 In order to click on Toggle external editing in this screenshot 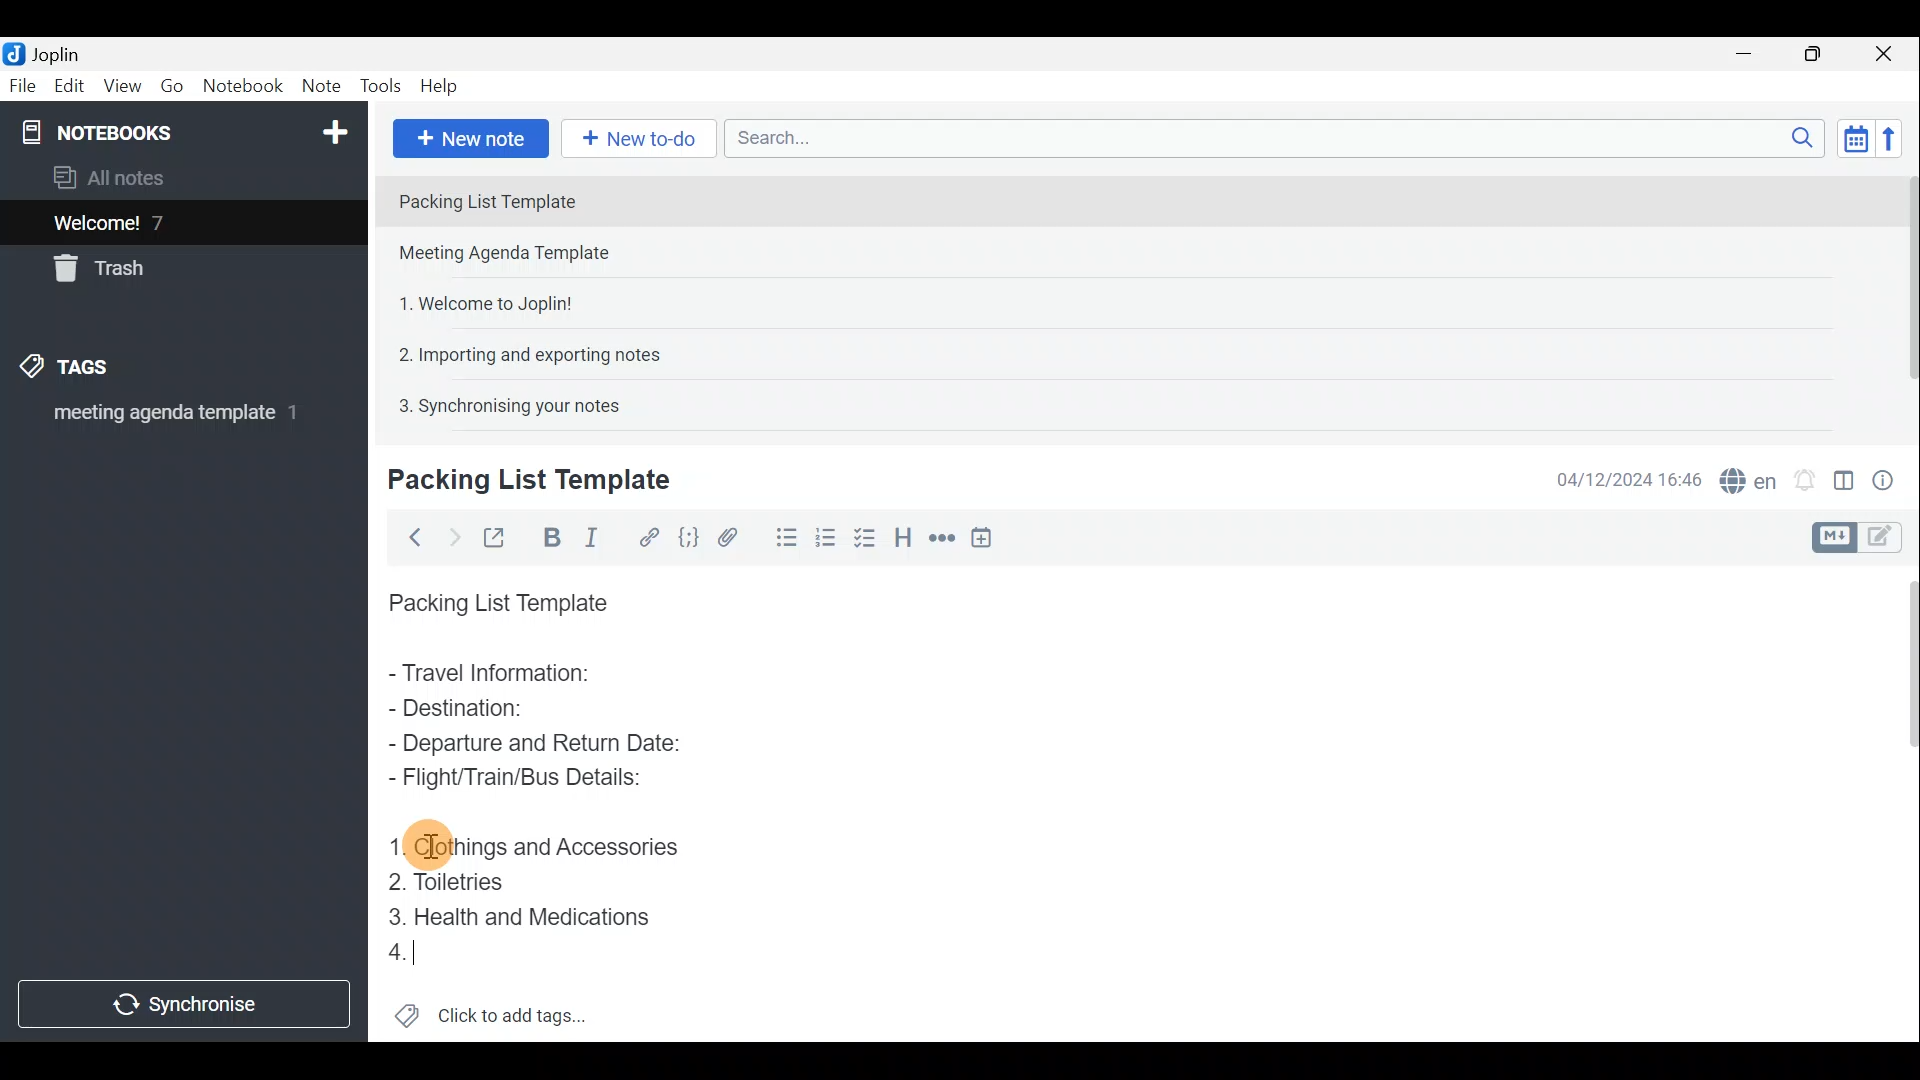, I will do `click(496, 535)`.